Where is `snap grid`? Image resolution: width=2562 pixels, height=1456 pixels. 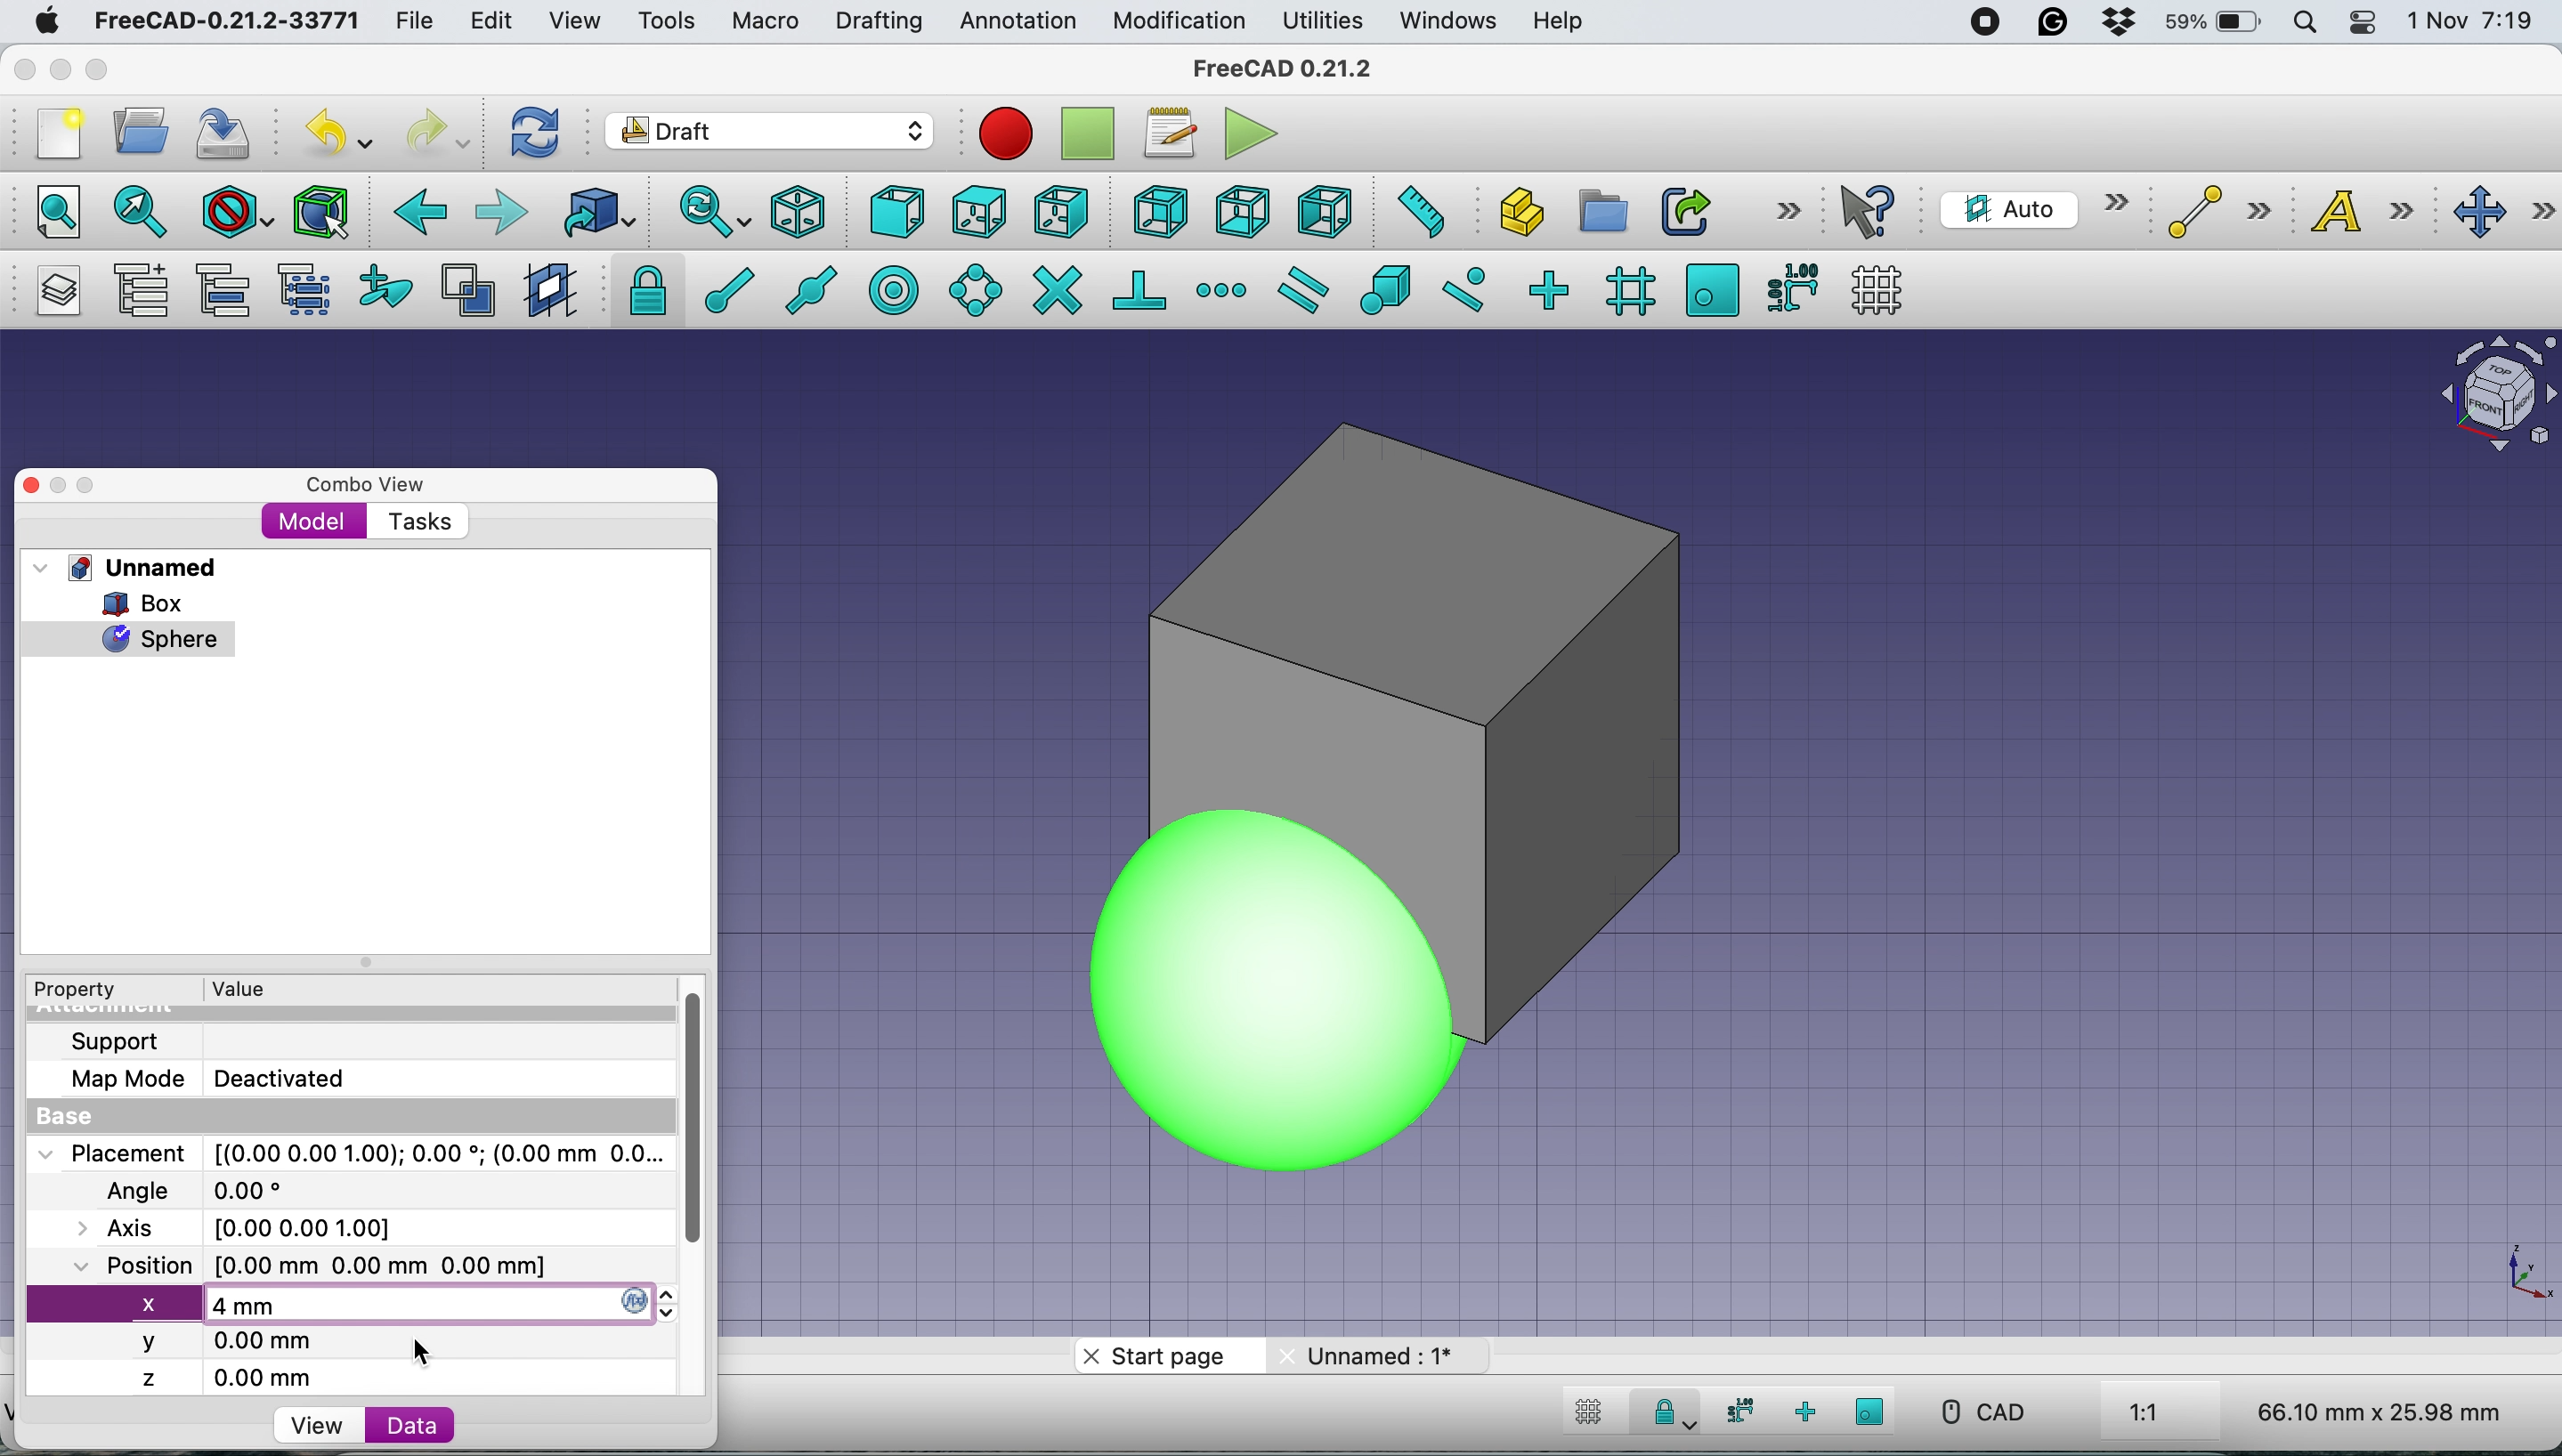 snap grid is located at coordinates (1627, 290).